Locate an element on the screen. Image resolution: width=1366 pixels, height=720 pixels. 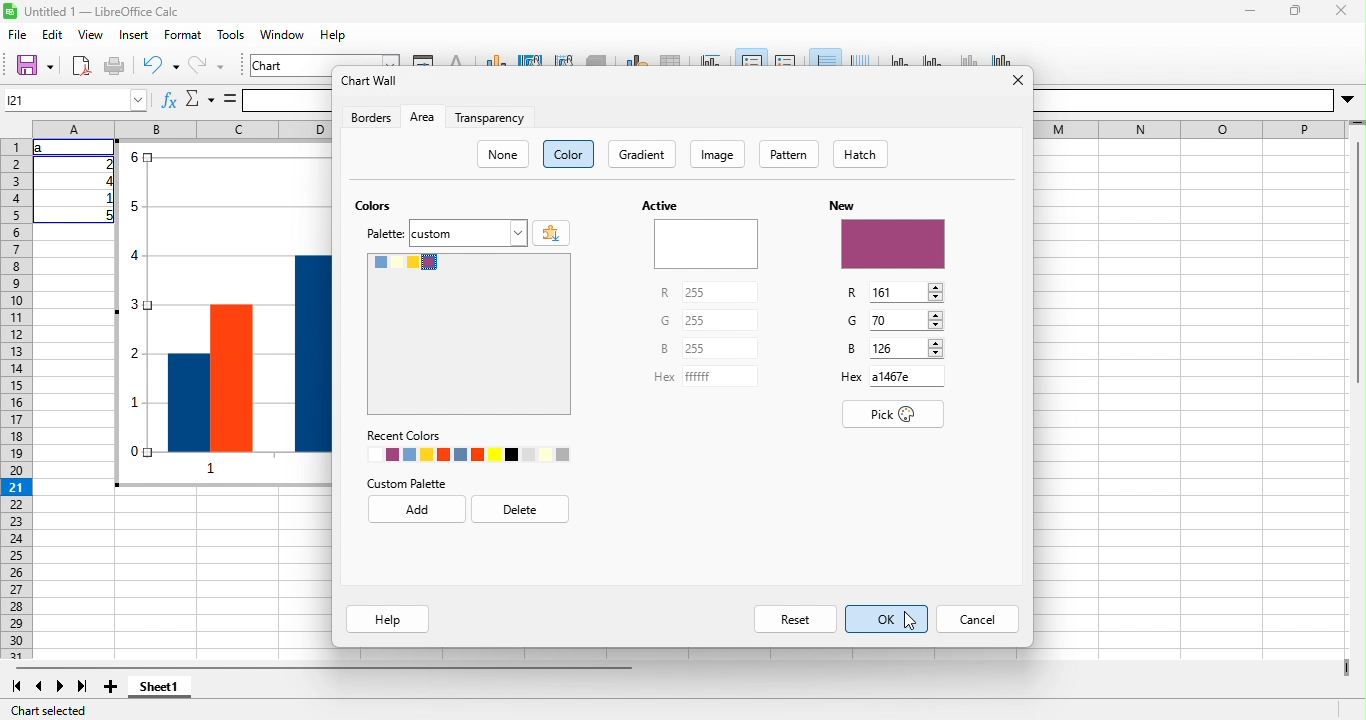
ok is located at coordinates (887, 619).